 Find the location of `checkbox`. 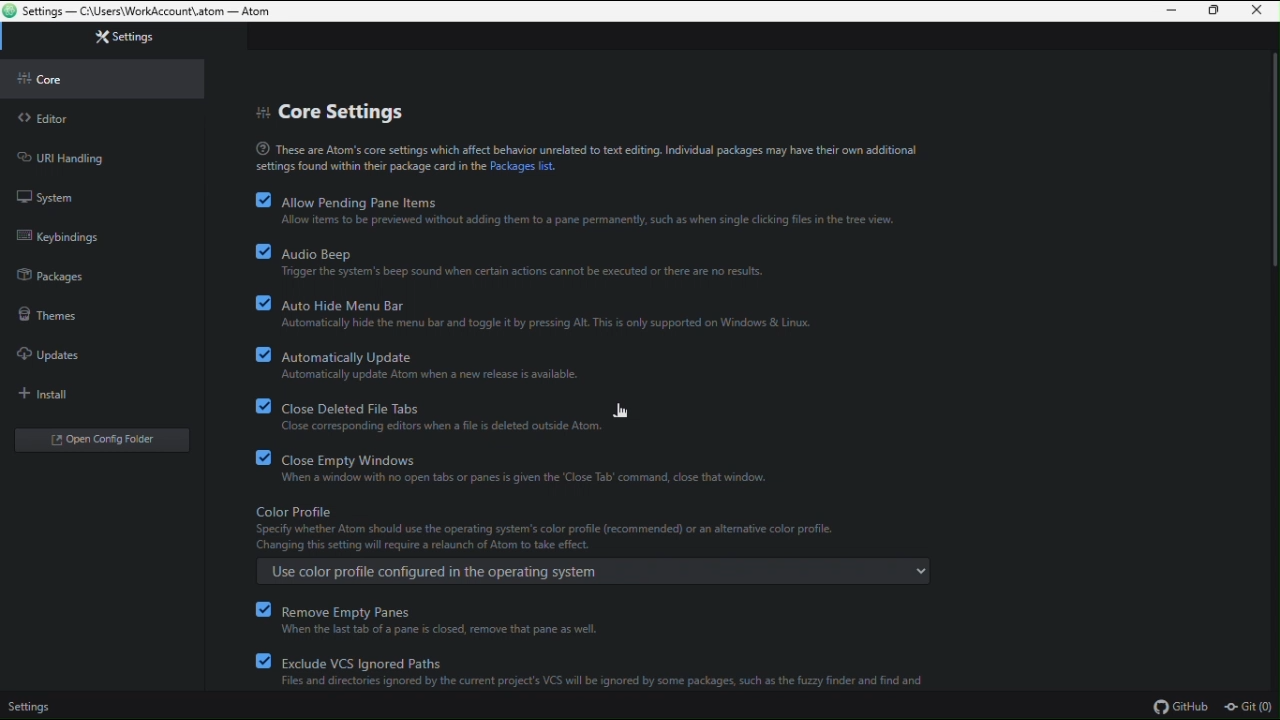

checkbox is located at coordinates (262, 302).